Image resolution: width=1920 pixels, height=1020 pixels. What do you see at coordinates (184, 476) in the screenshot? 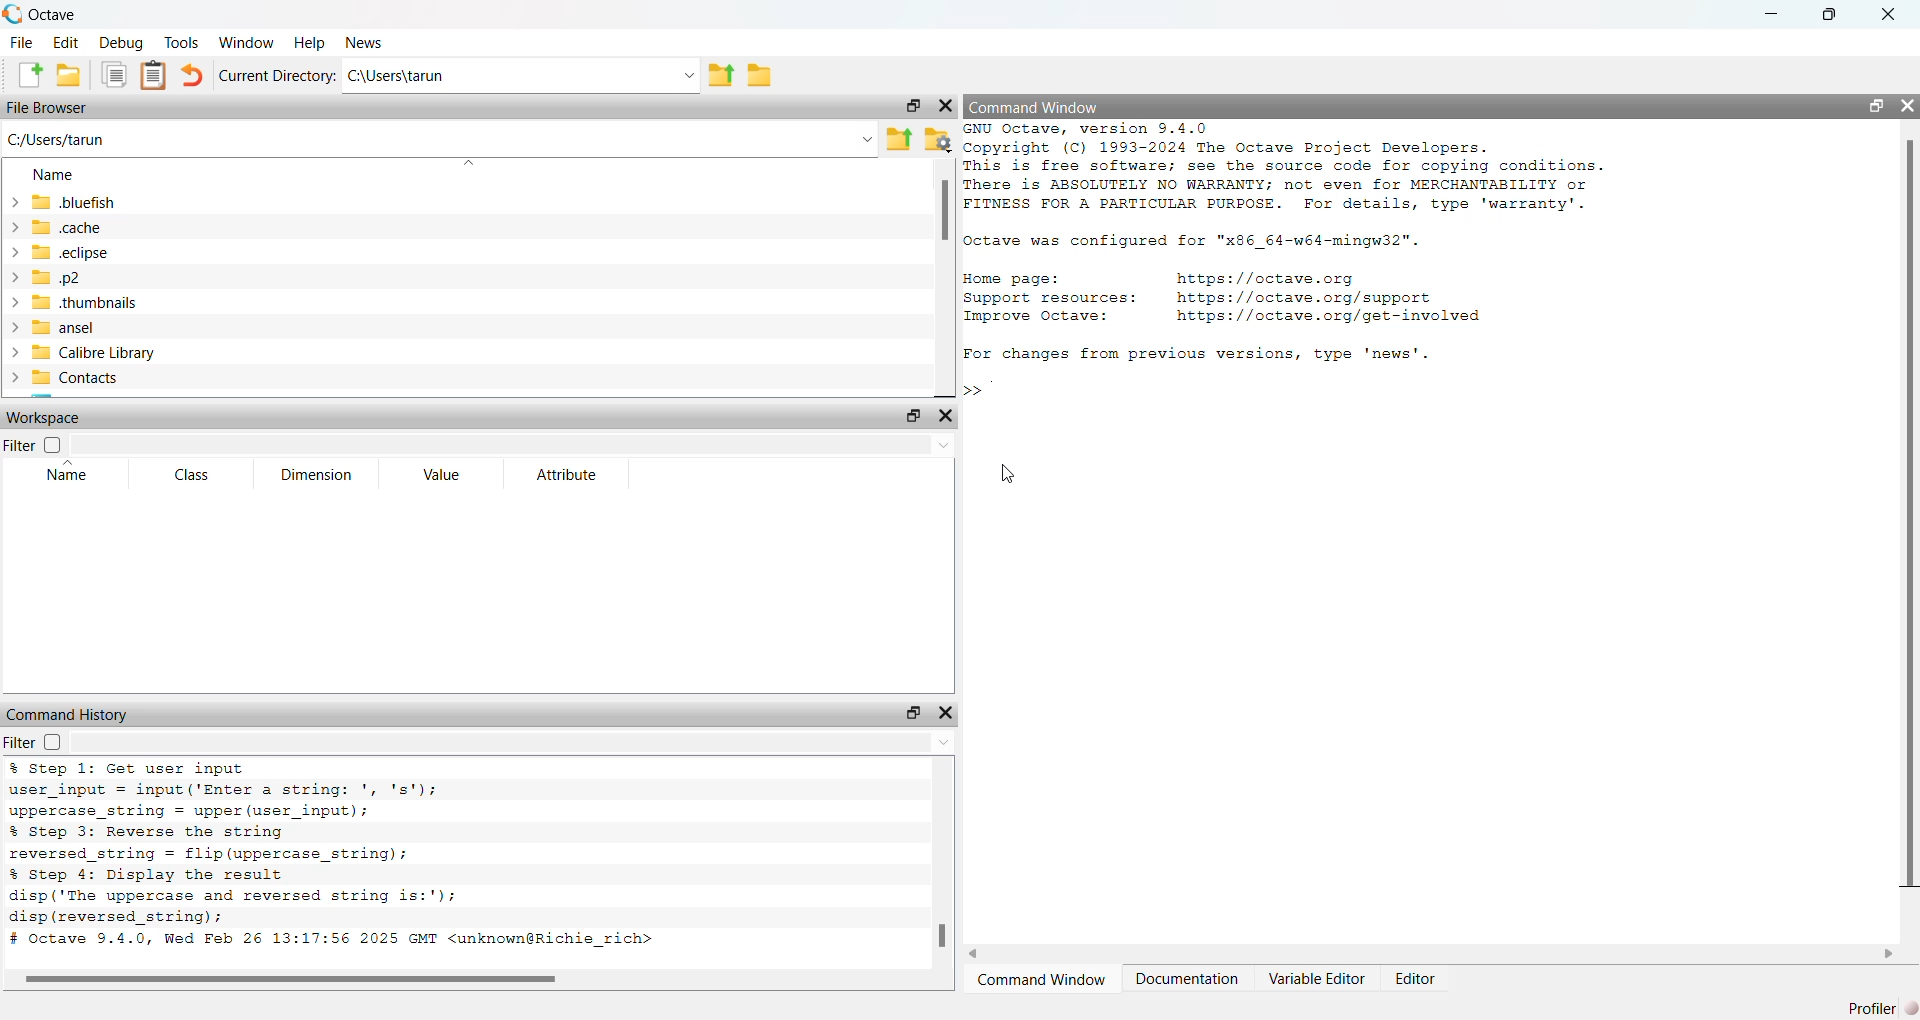
I see `class` at bounding box center [184, 476].